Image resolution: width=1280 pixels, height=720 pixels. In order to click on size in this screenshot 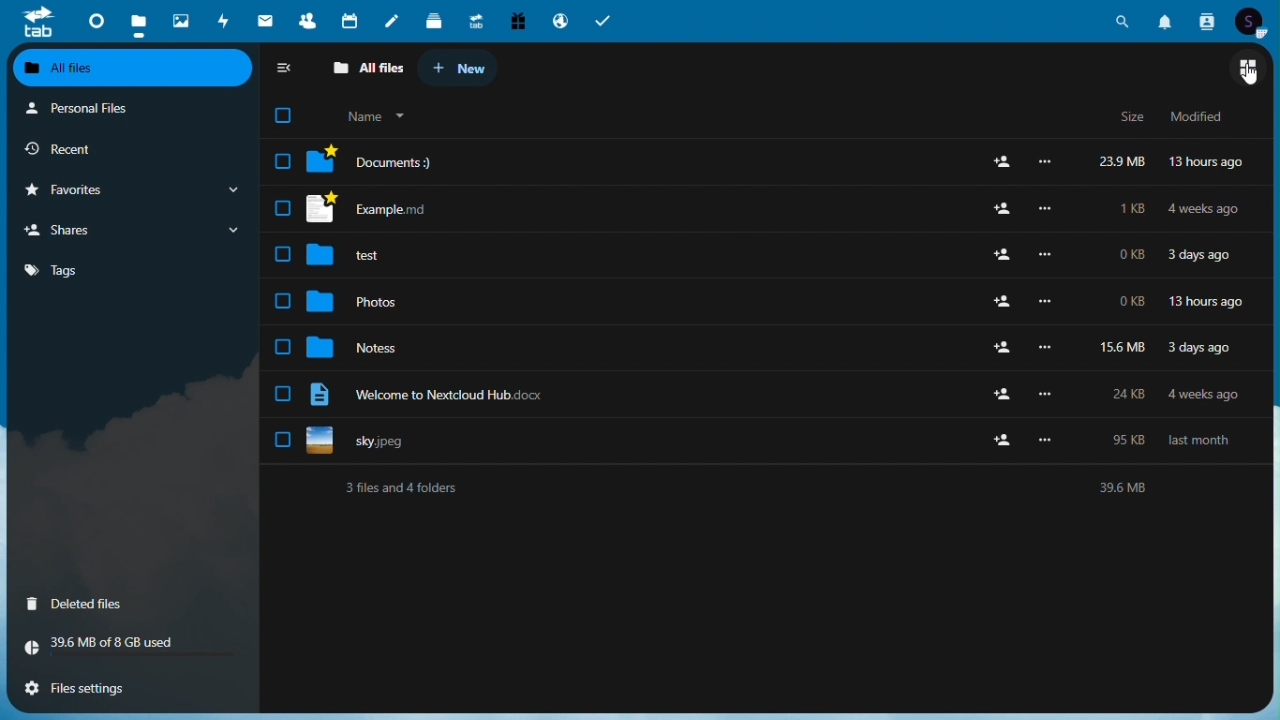, I will do `click(1135, 117)`.